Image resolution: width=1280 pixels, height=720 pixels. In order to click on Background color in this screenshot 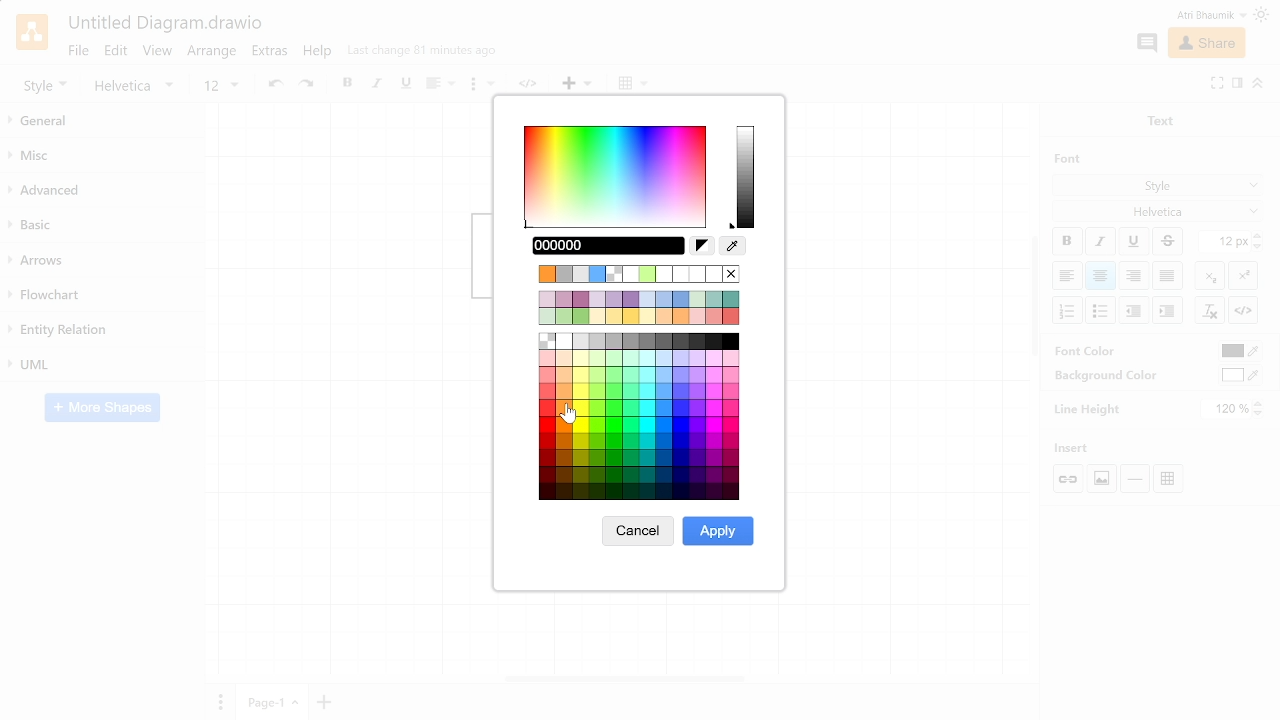, I will do `click(1241, 375)`.